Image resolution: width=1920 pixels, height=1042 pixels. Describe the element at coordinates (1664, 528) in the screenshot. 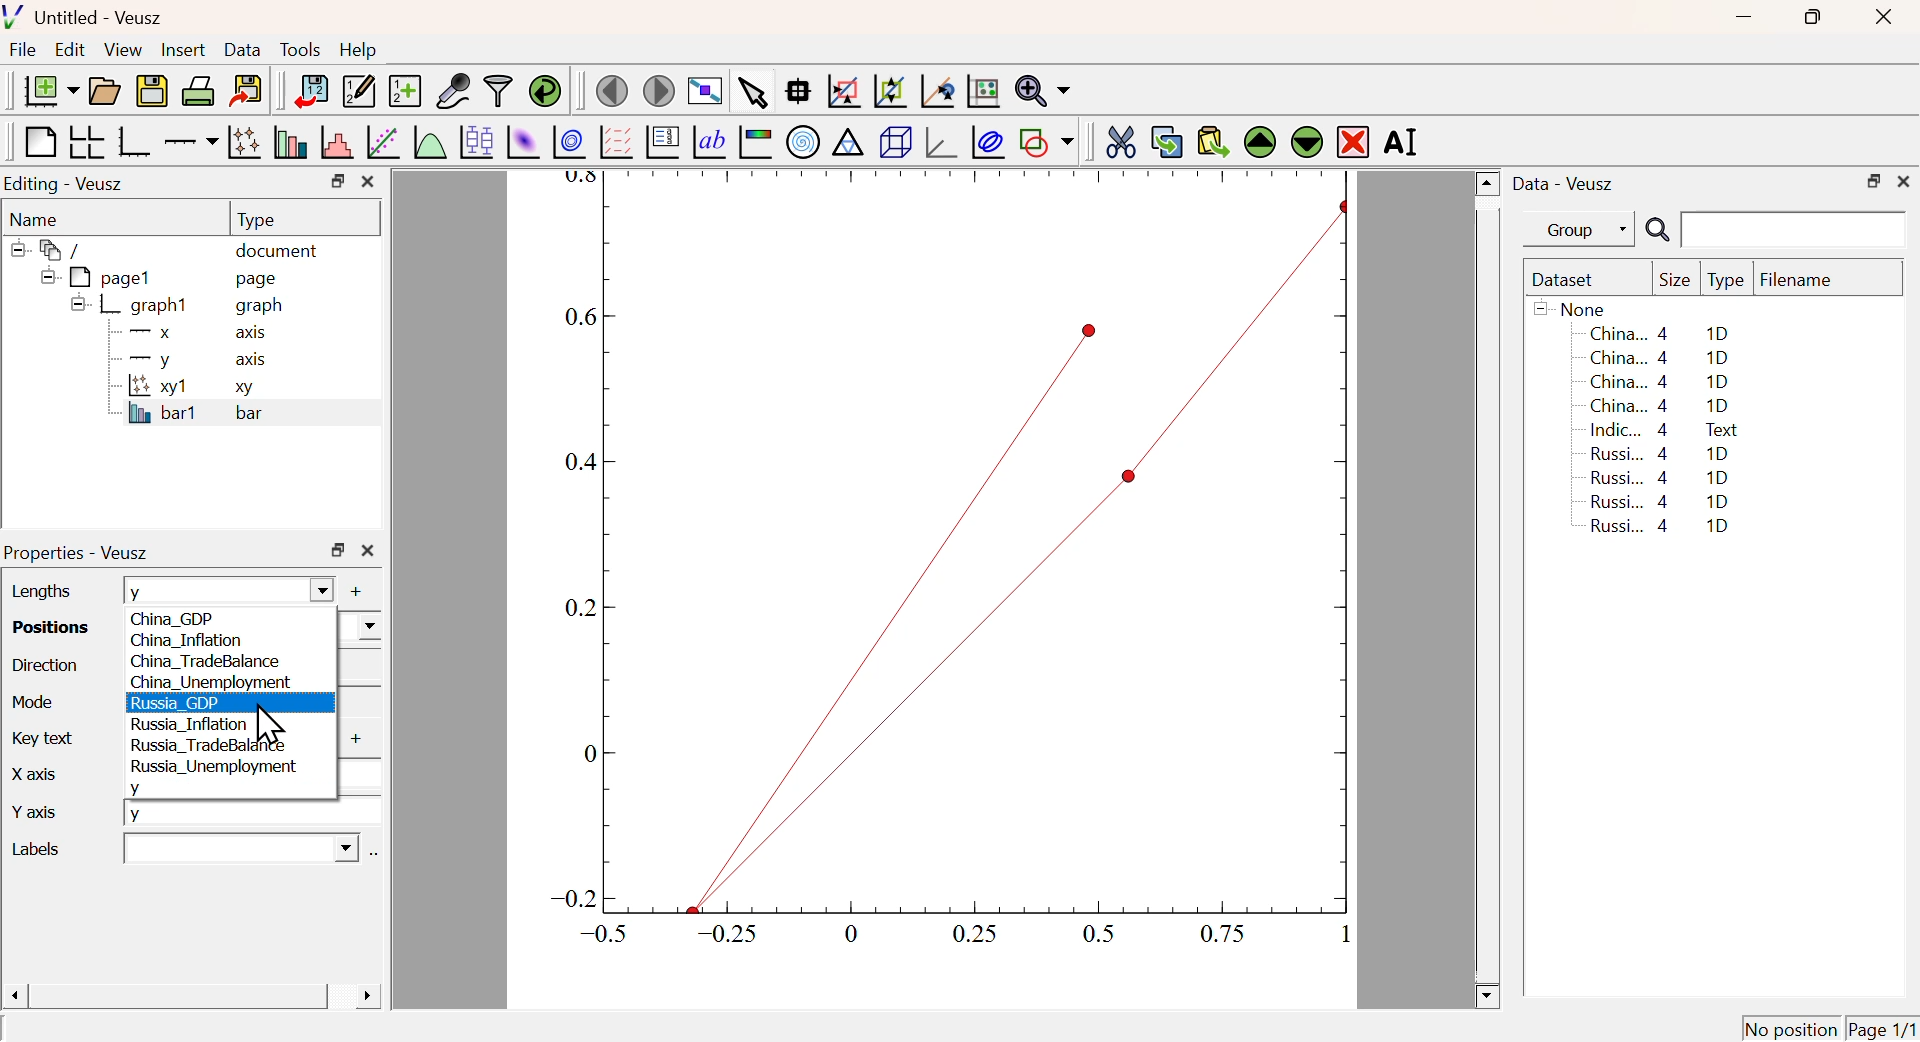

I see `Russi... 4 1D` at that location.